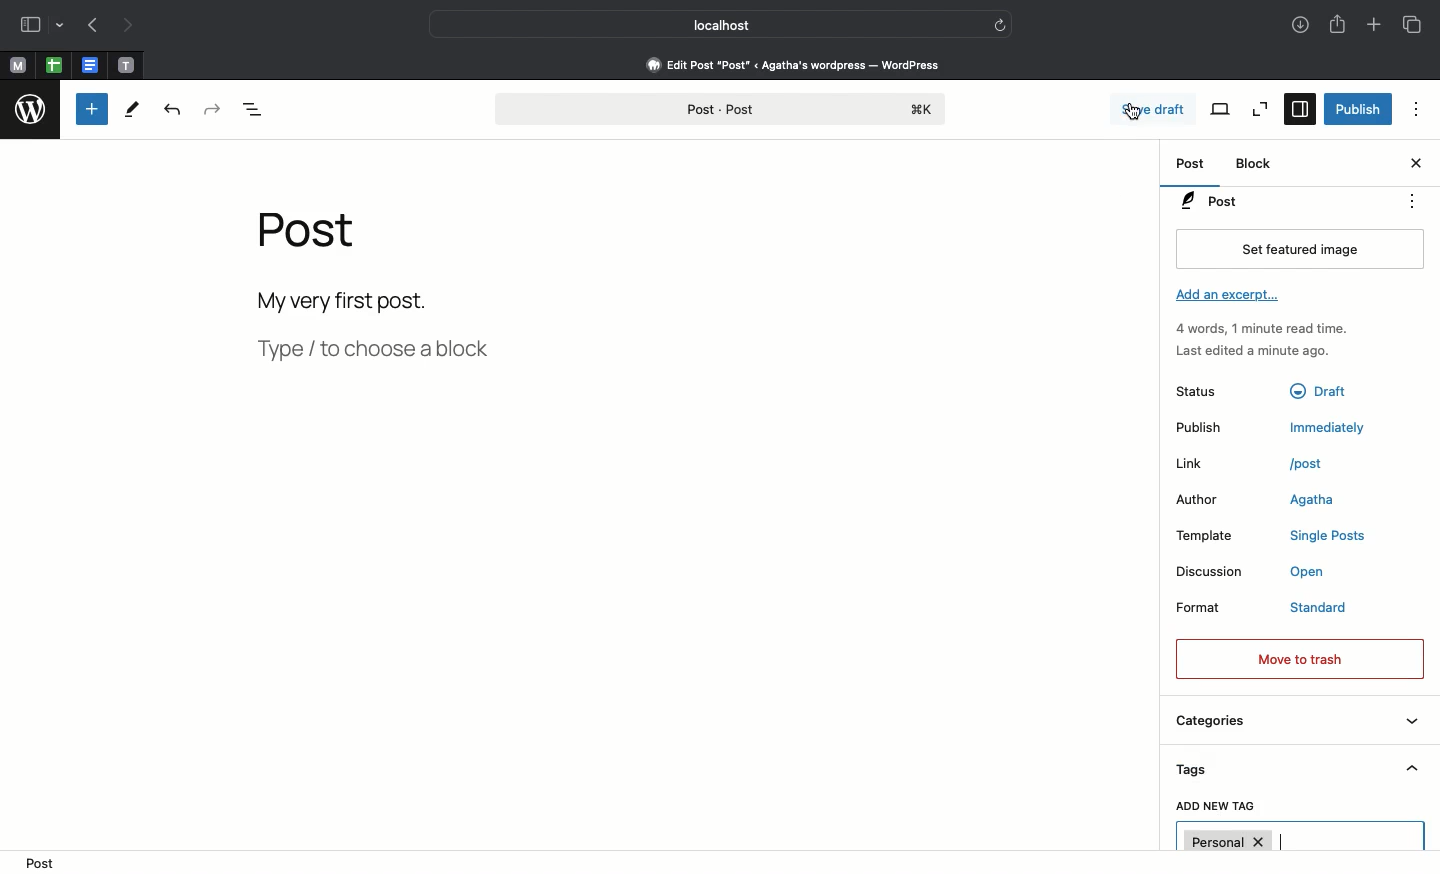 This screenshot has width=1440, height=874. I want to click on Post, so click(1192, 166).